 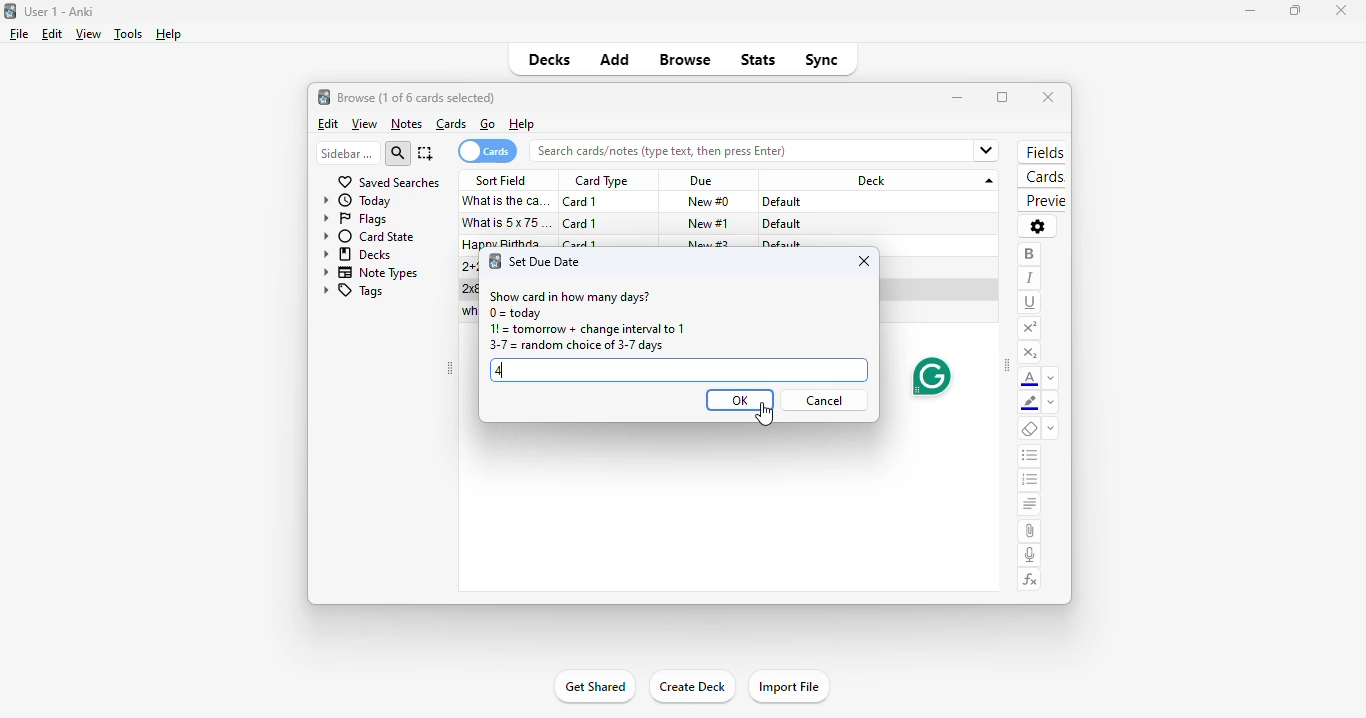 What do you see at coordinates (19, 34) in the screenshot?
I see `file` at bounding box center [19, 34].